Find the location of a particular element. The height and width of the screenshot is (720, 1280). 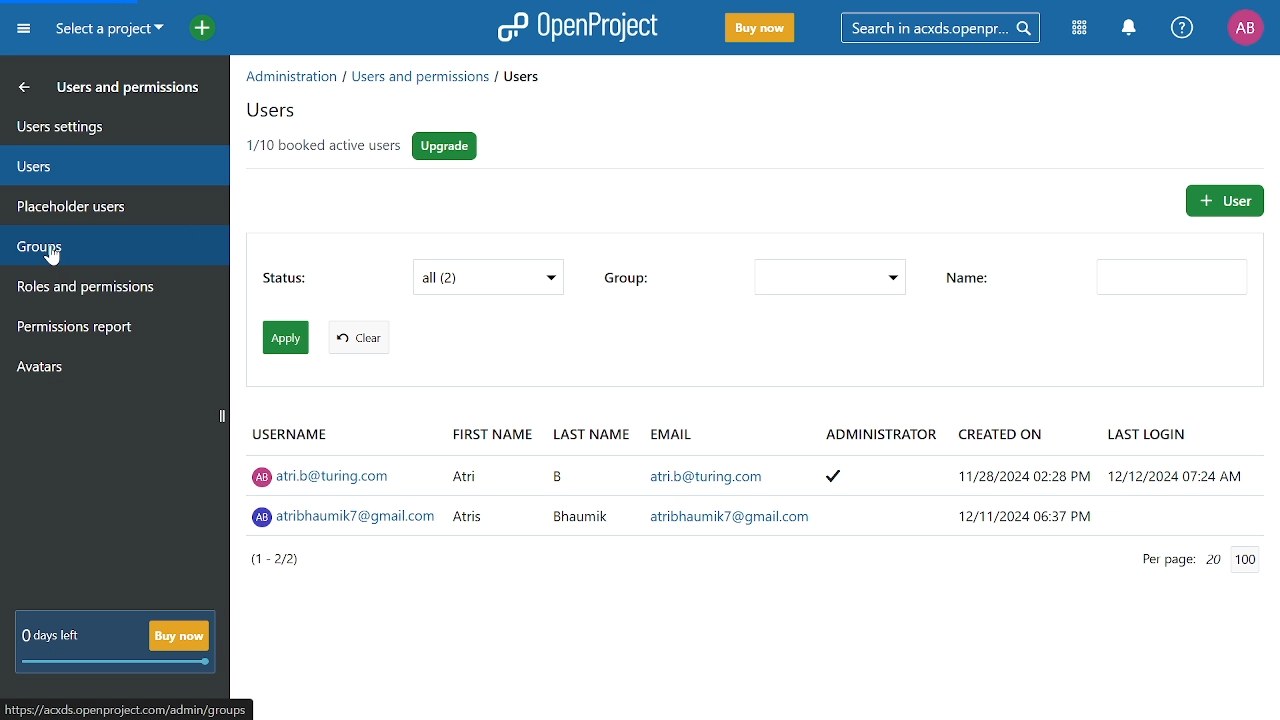

Pages is located at coordinates (276, 560).